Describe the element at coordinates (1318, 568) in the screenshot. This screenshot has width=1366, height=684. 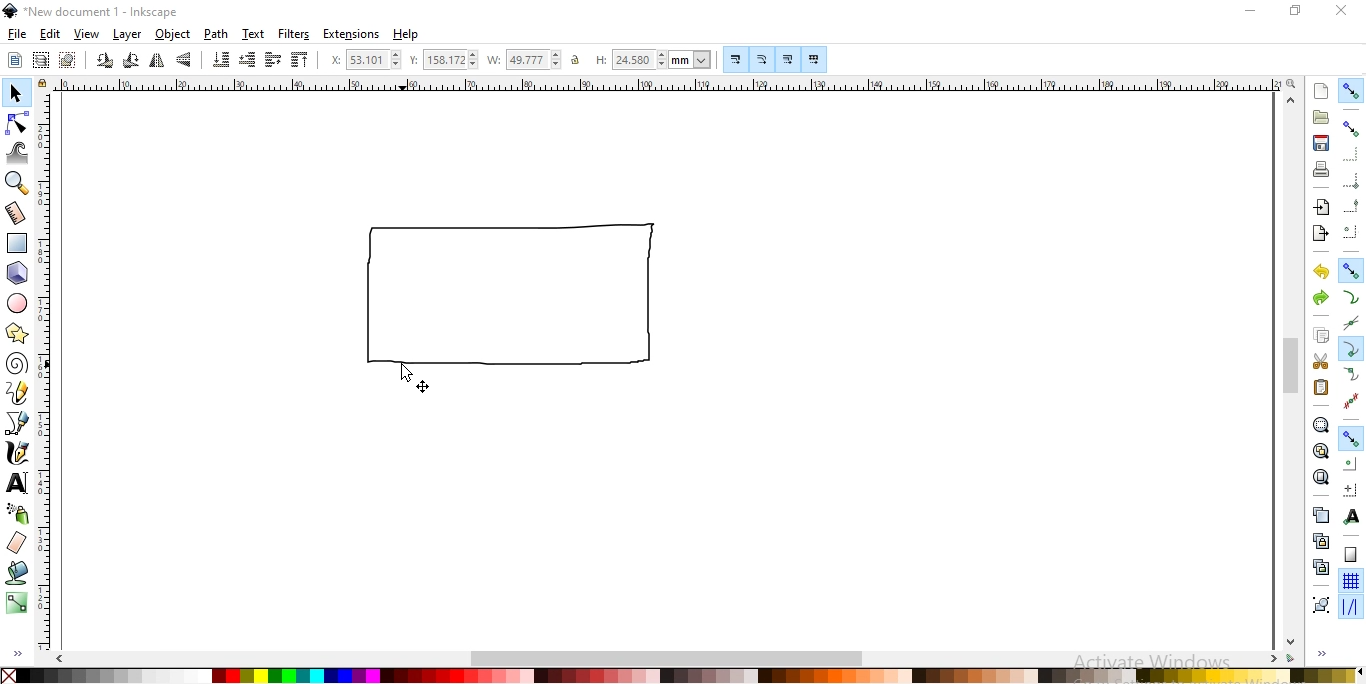
I see `cut the selected clones links to the objects` at that location.